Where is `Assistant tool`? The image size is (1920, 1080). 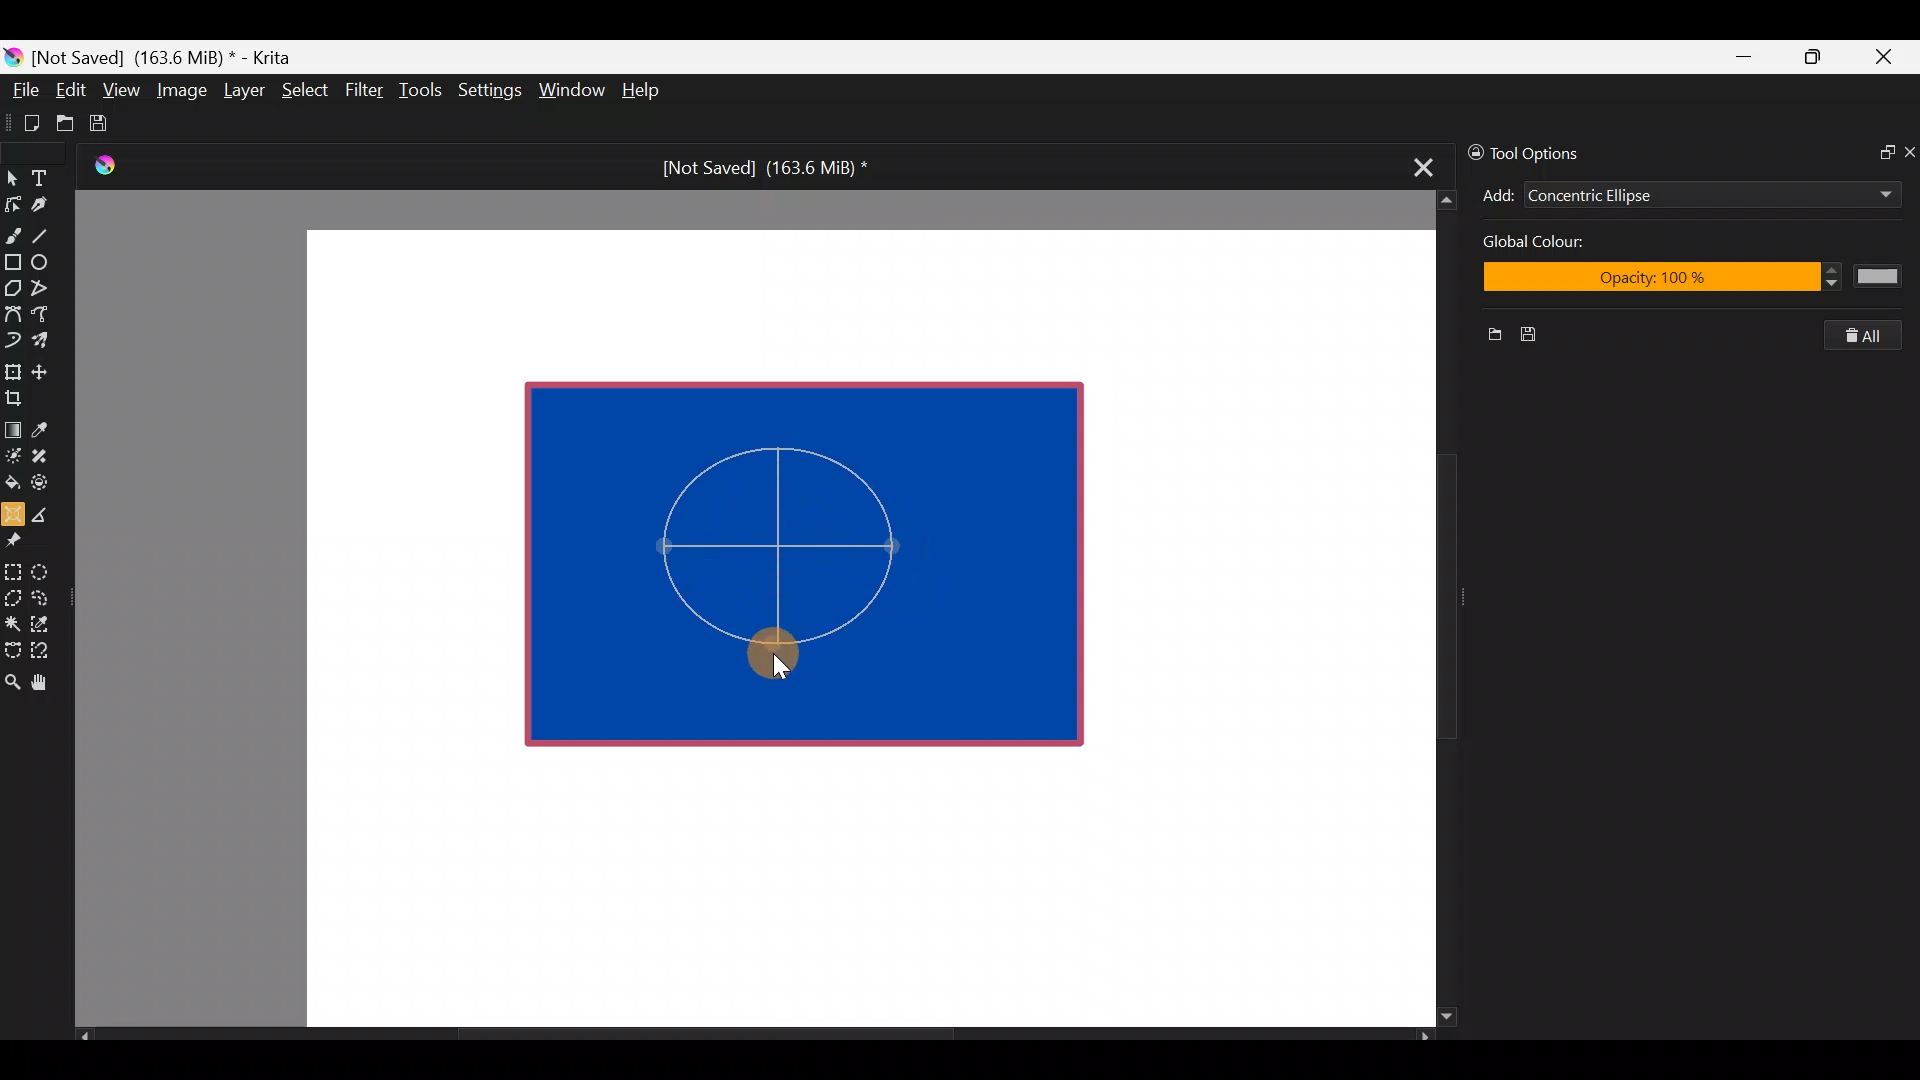
Assistant tool is located at coordinates (12, 508).